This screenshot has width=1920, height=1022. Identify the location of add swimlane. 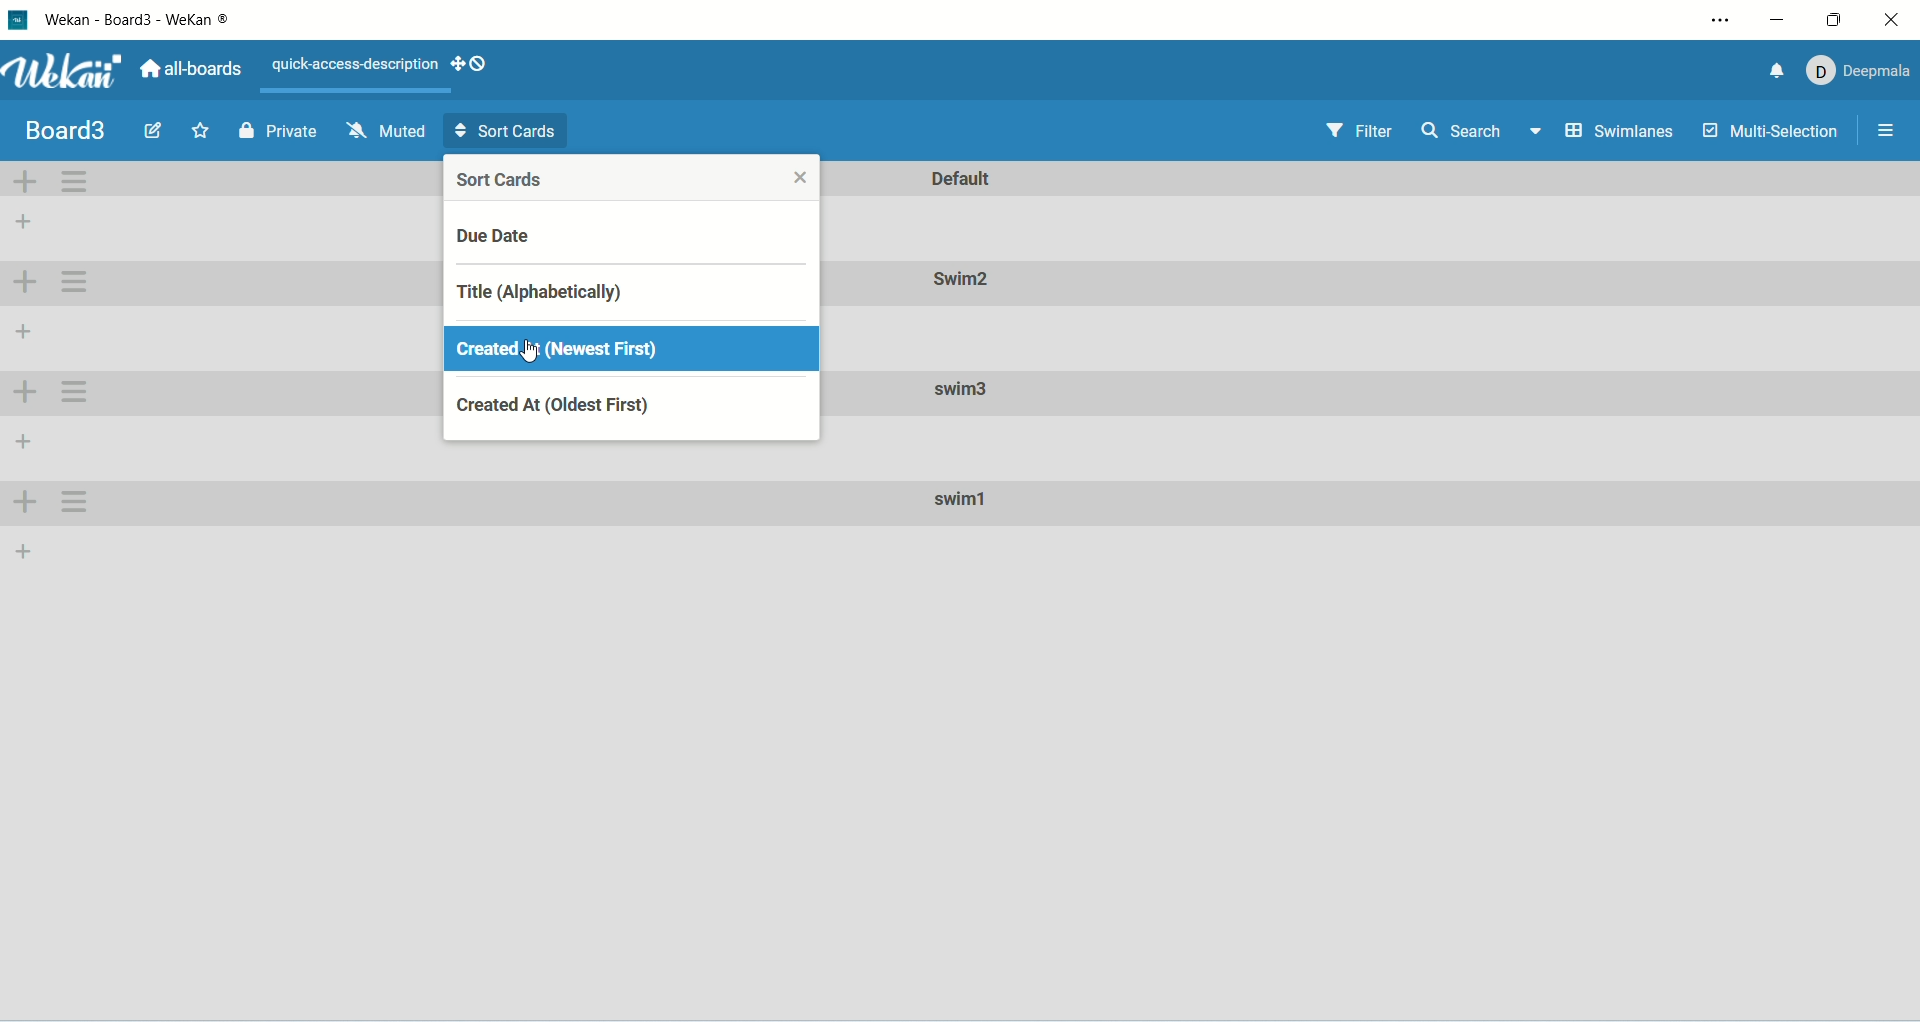
(23, 182).